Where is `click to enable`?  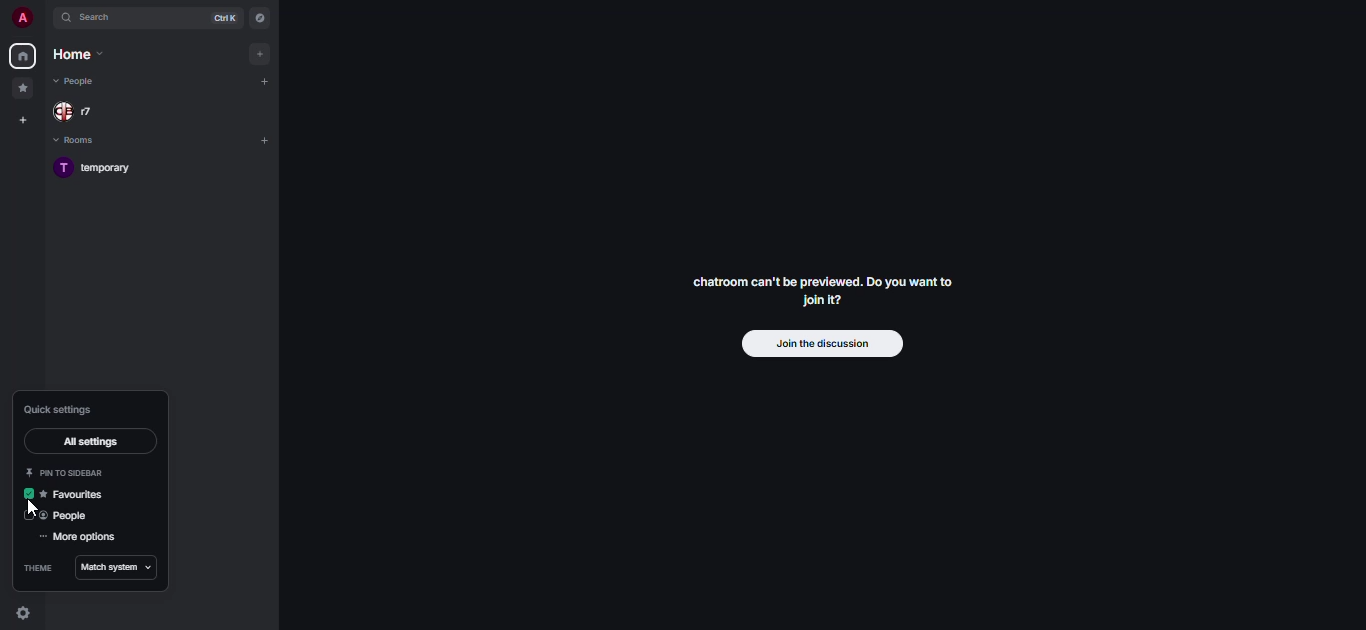 click to enable is located at coordinates (28, 517).